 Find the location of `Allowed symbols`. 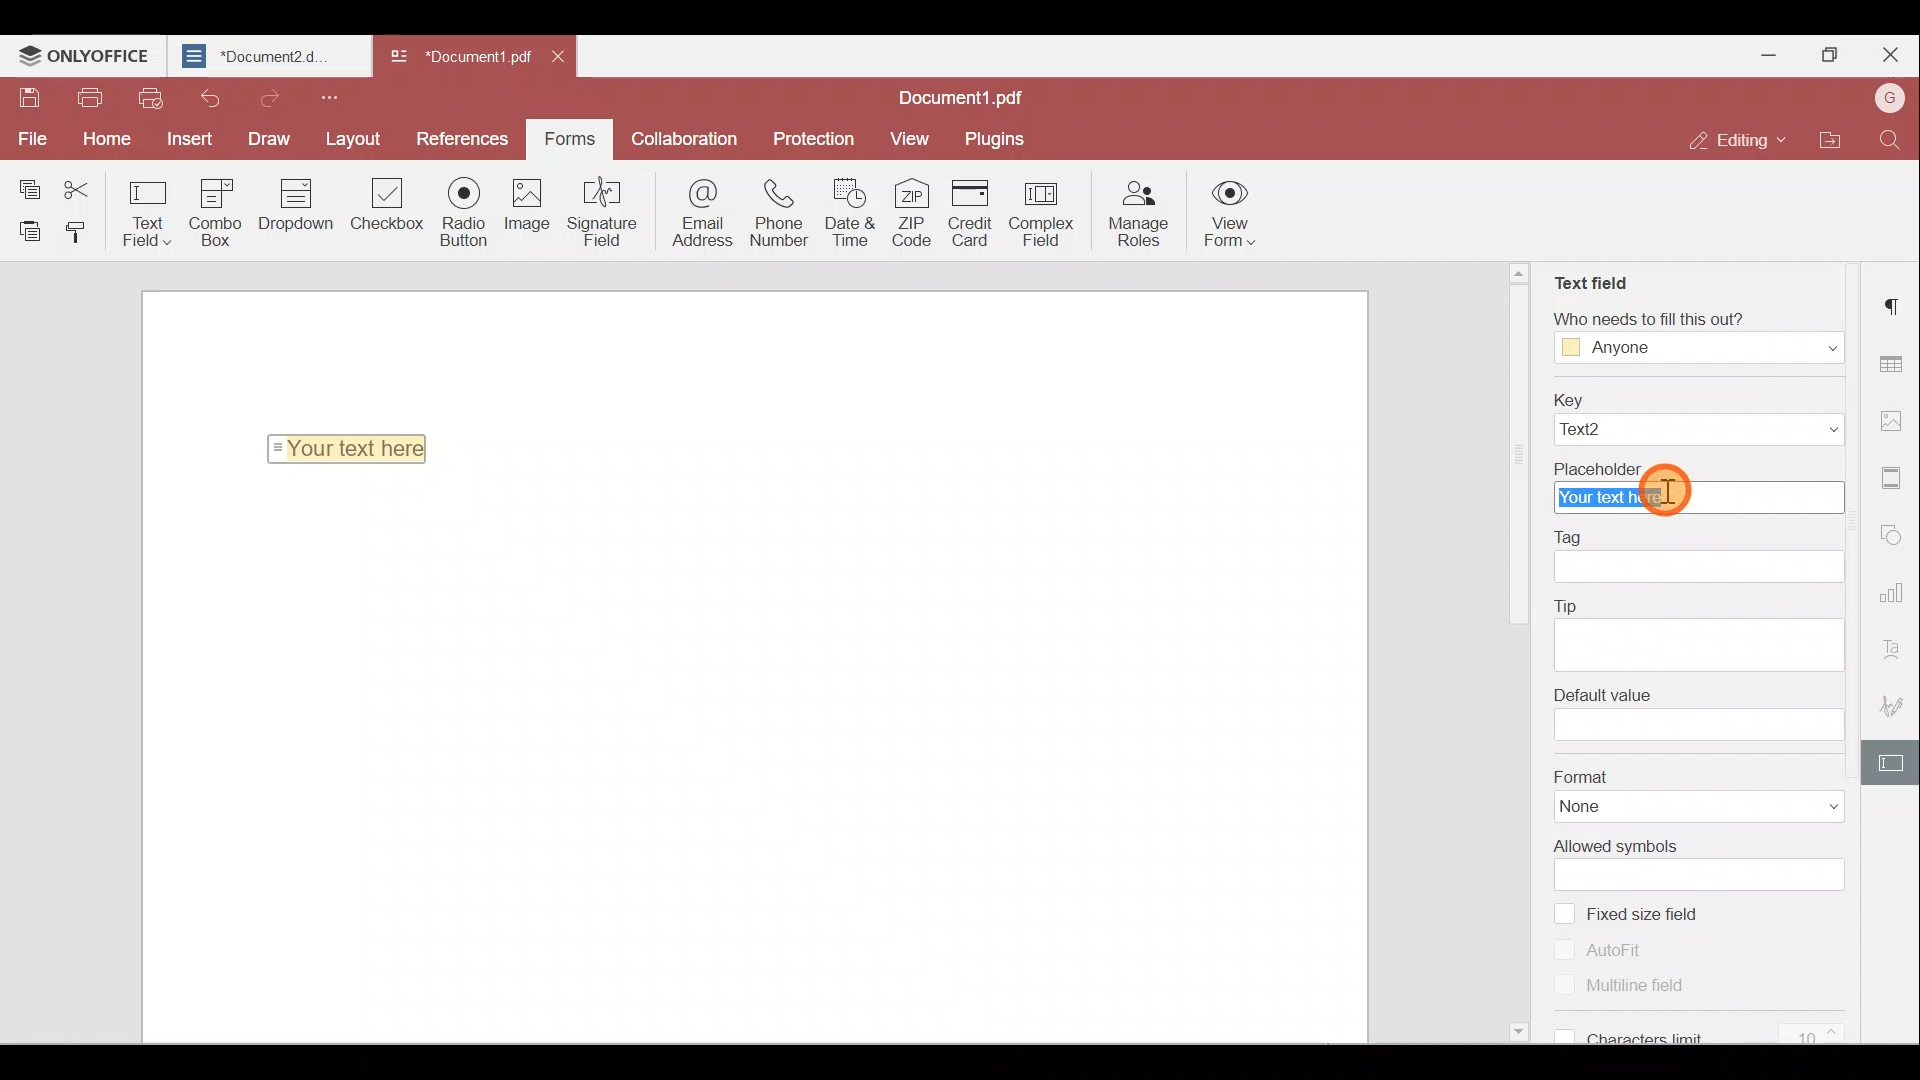

Allowed symbols is located at coordinates (1621, 846).